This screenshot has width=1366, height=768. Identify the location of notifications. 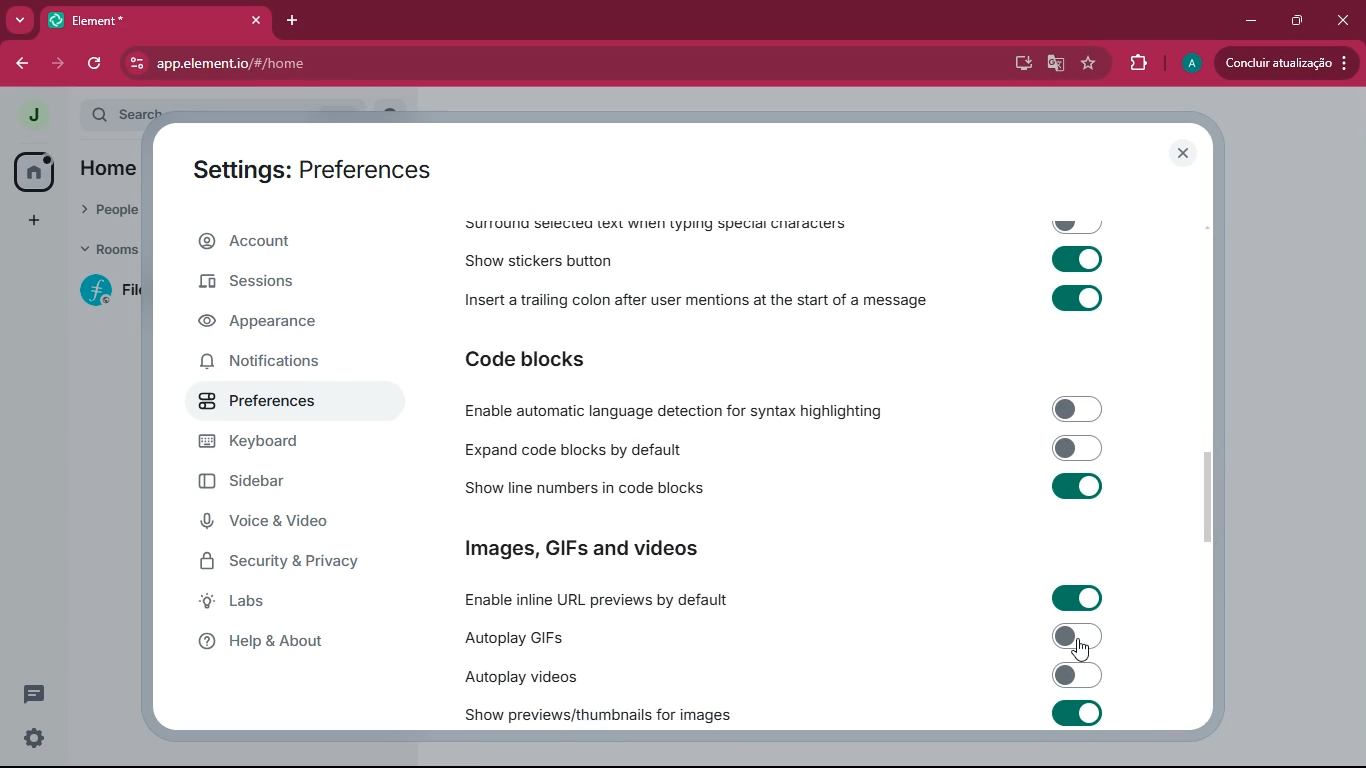
(275, 365).